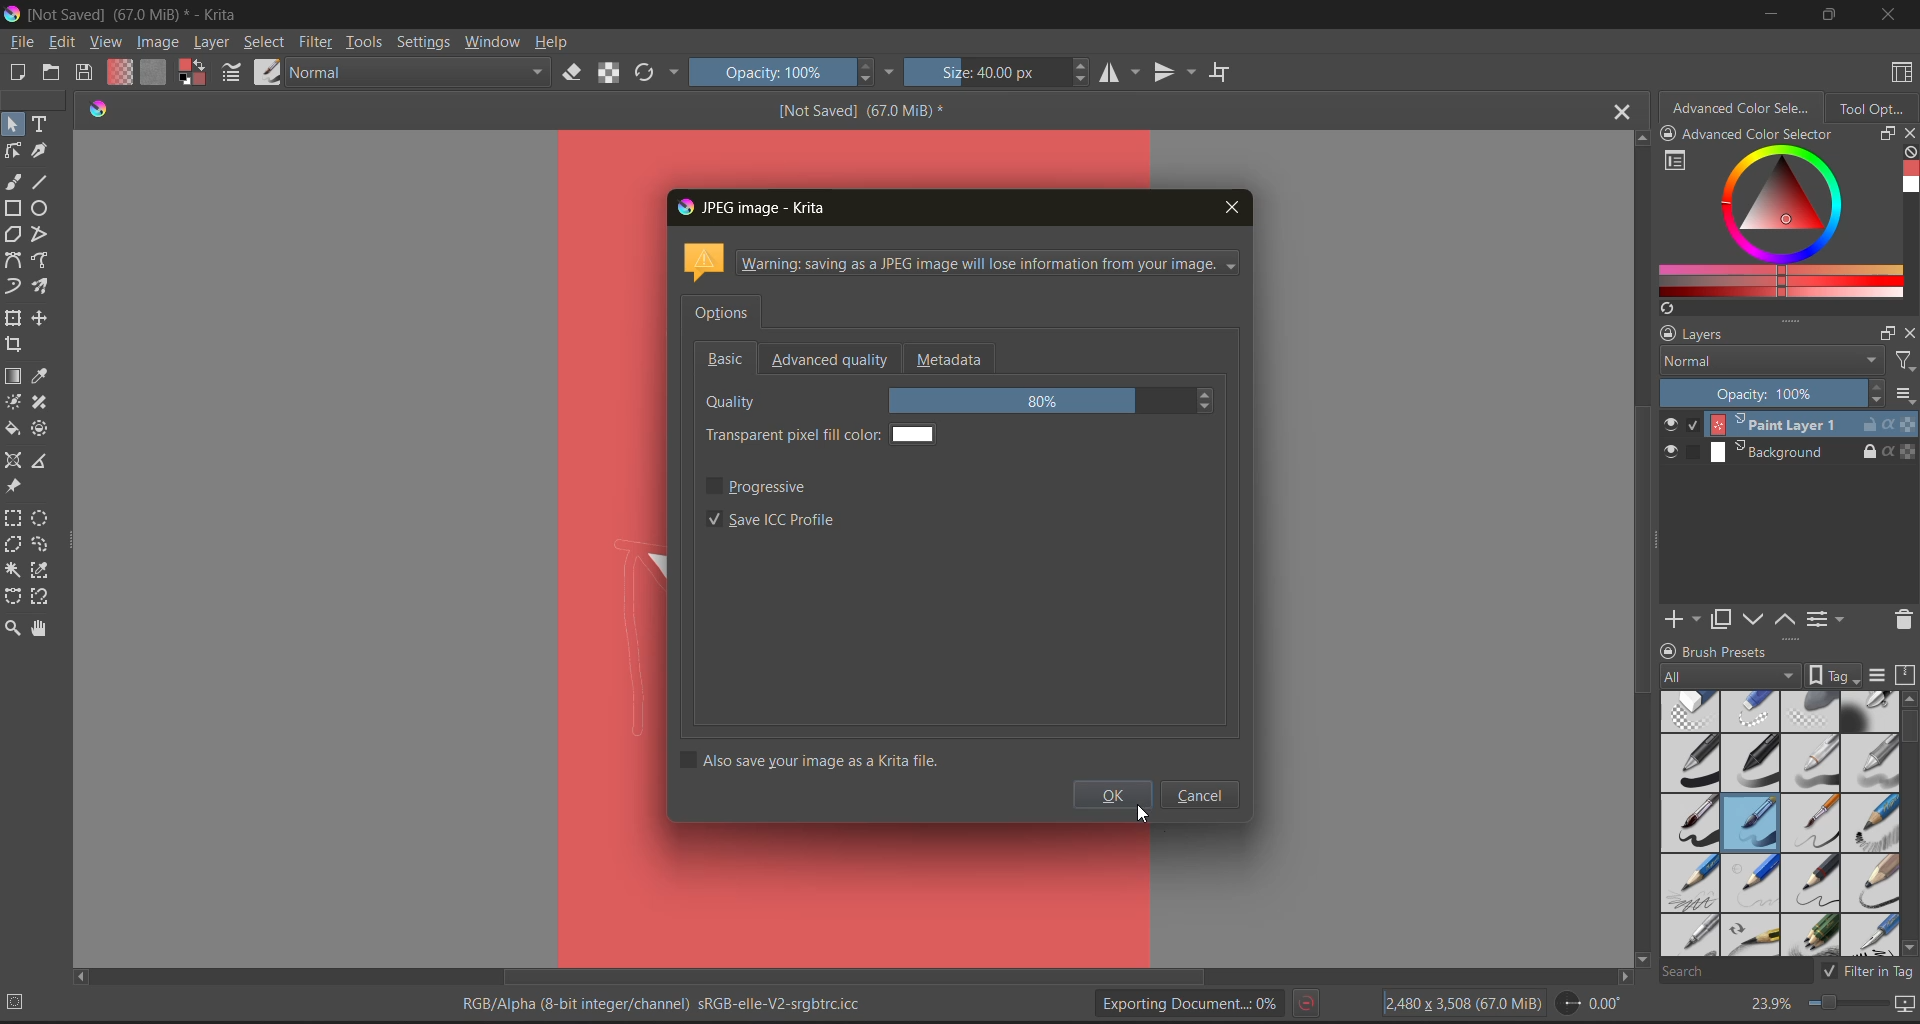  I want to click on select, so click(267, 44).